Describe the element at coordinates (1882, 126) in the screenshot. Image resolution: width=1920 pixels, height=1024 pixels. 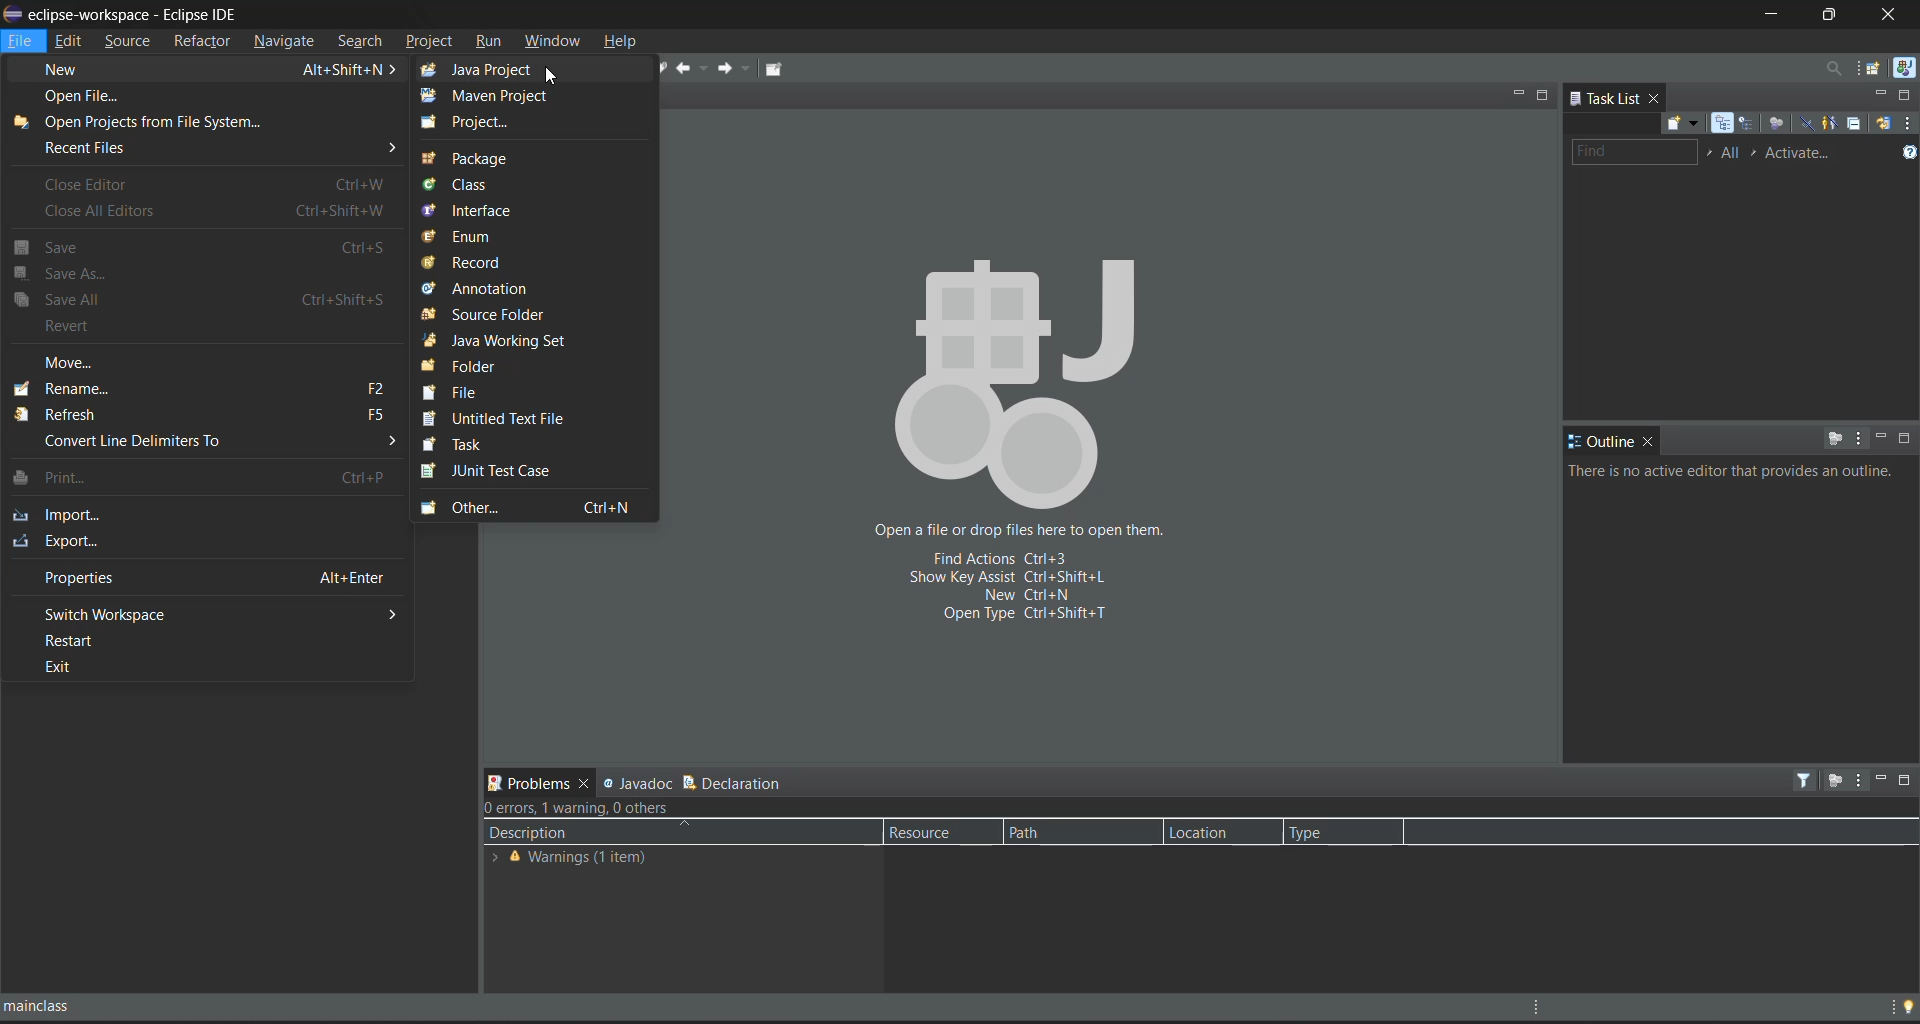
I see `synchronize changed` at that location.